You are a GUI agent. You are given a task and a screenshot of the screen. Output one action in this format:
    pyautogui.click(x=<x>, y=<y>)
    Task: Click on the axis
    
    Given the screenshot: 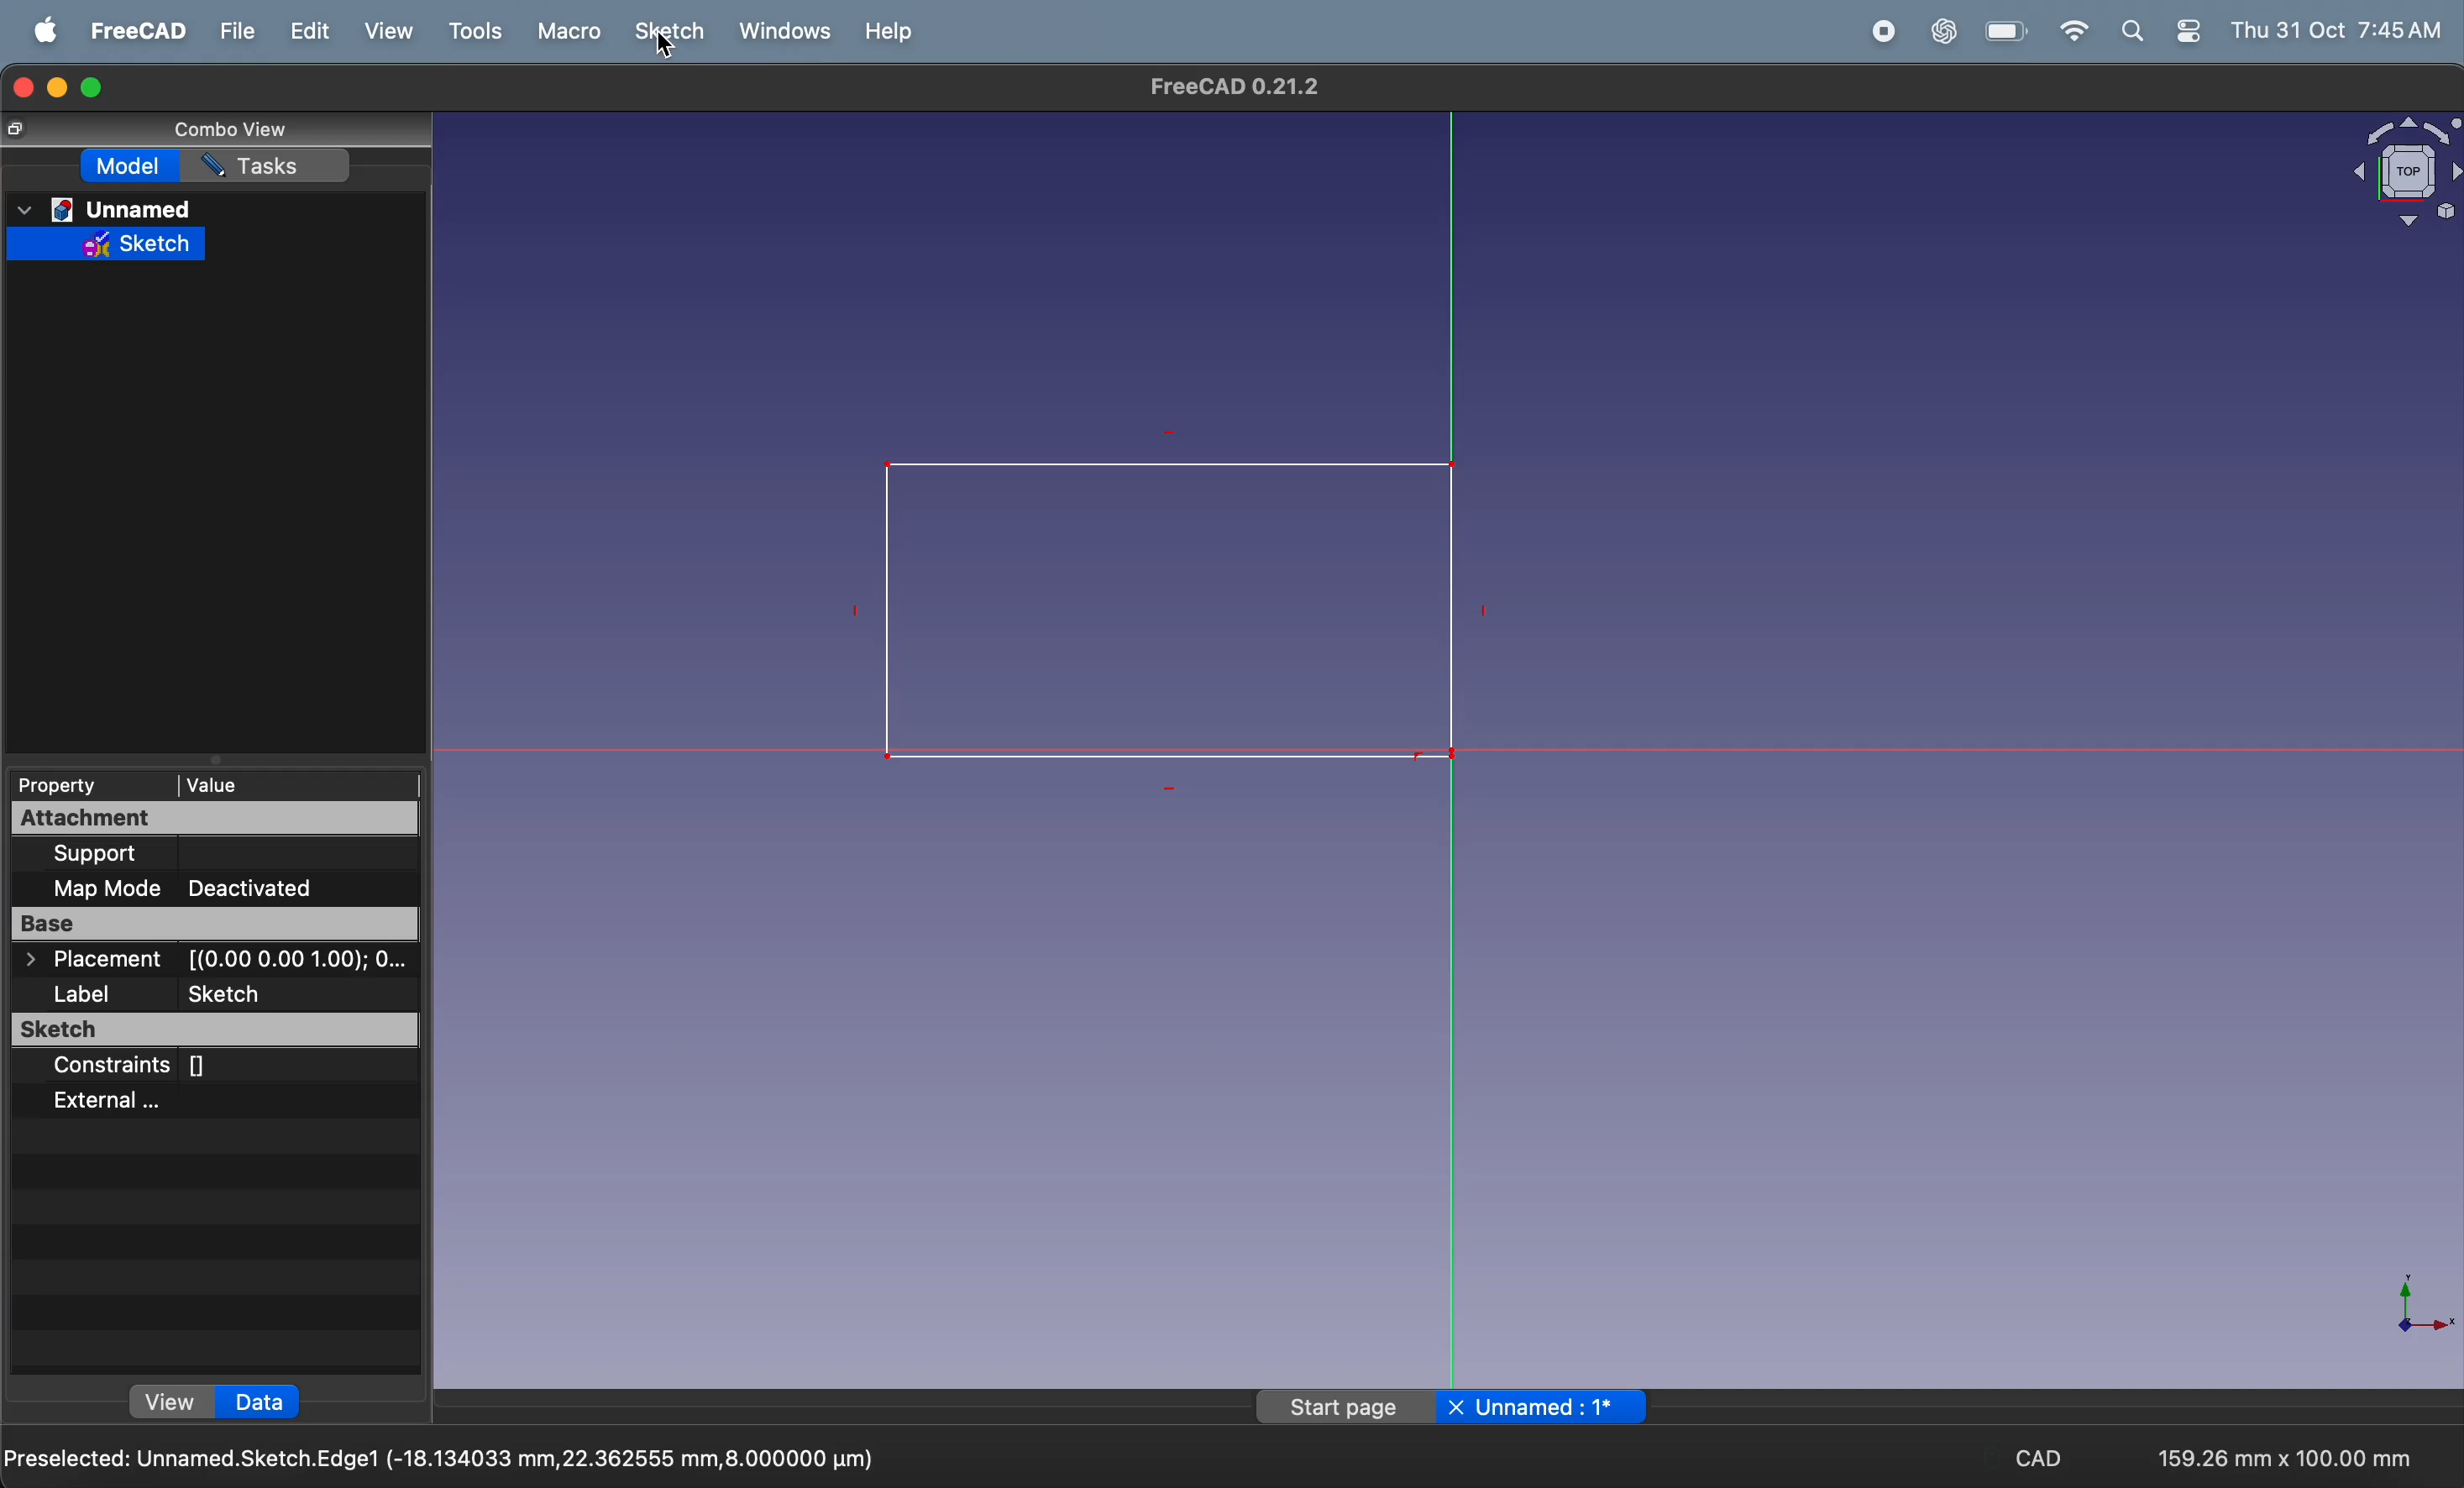 What is the action you would take?
    pyautogui.click(x=2412, y=1313)
    